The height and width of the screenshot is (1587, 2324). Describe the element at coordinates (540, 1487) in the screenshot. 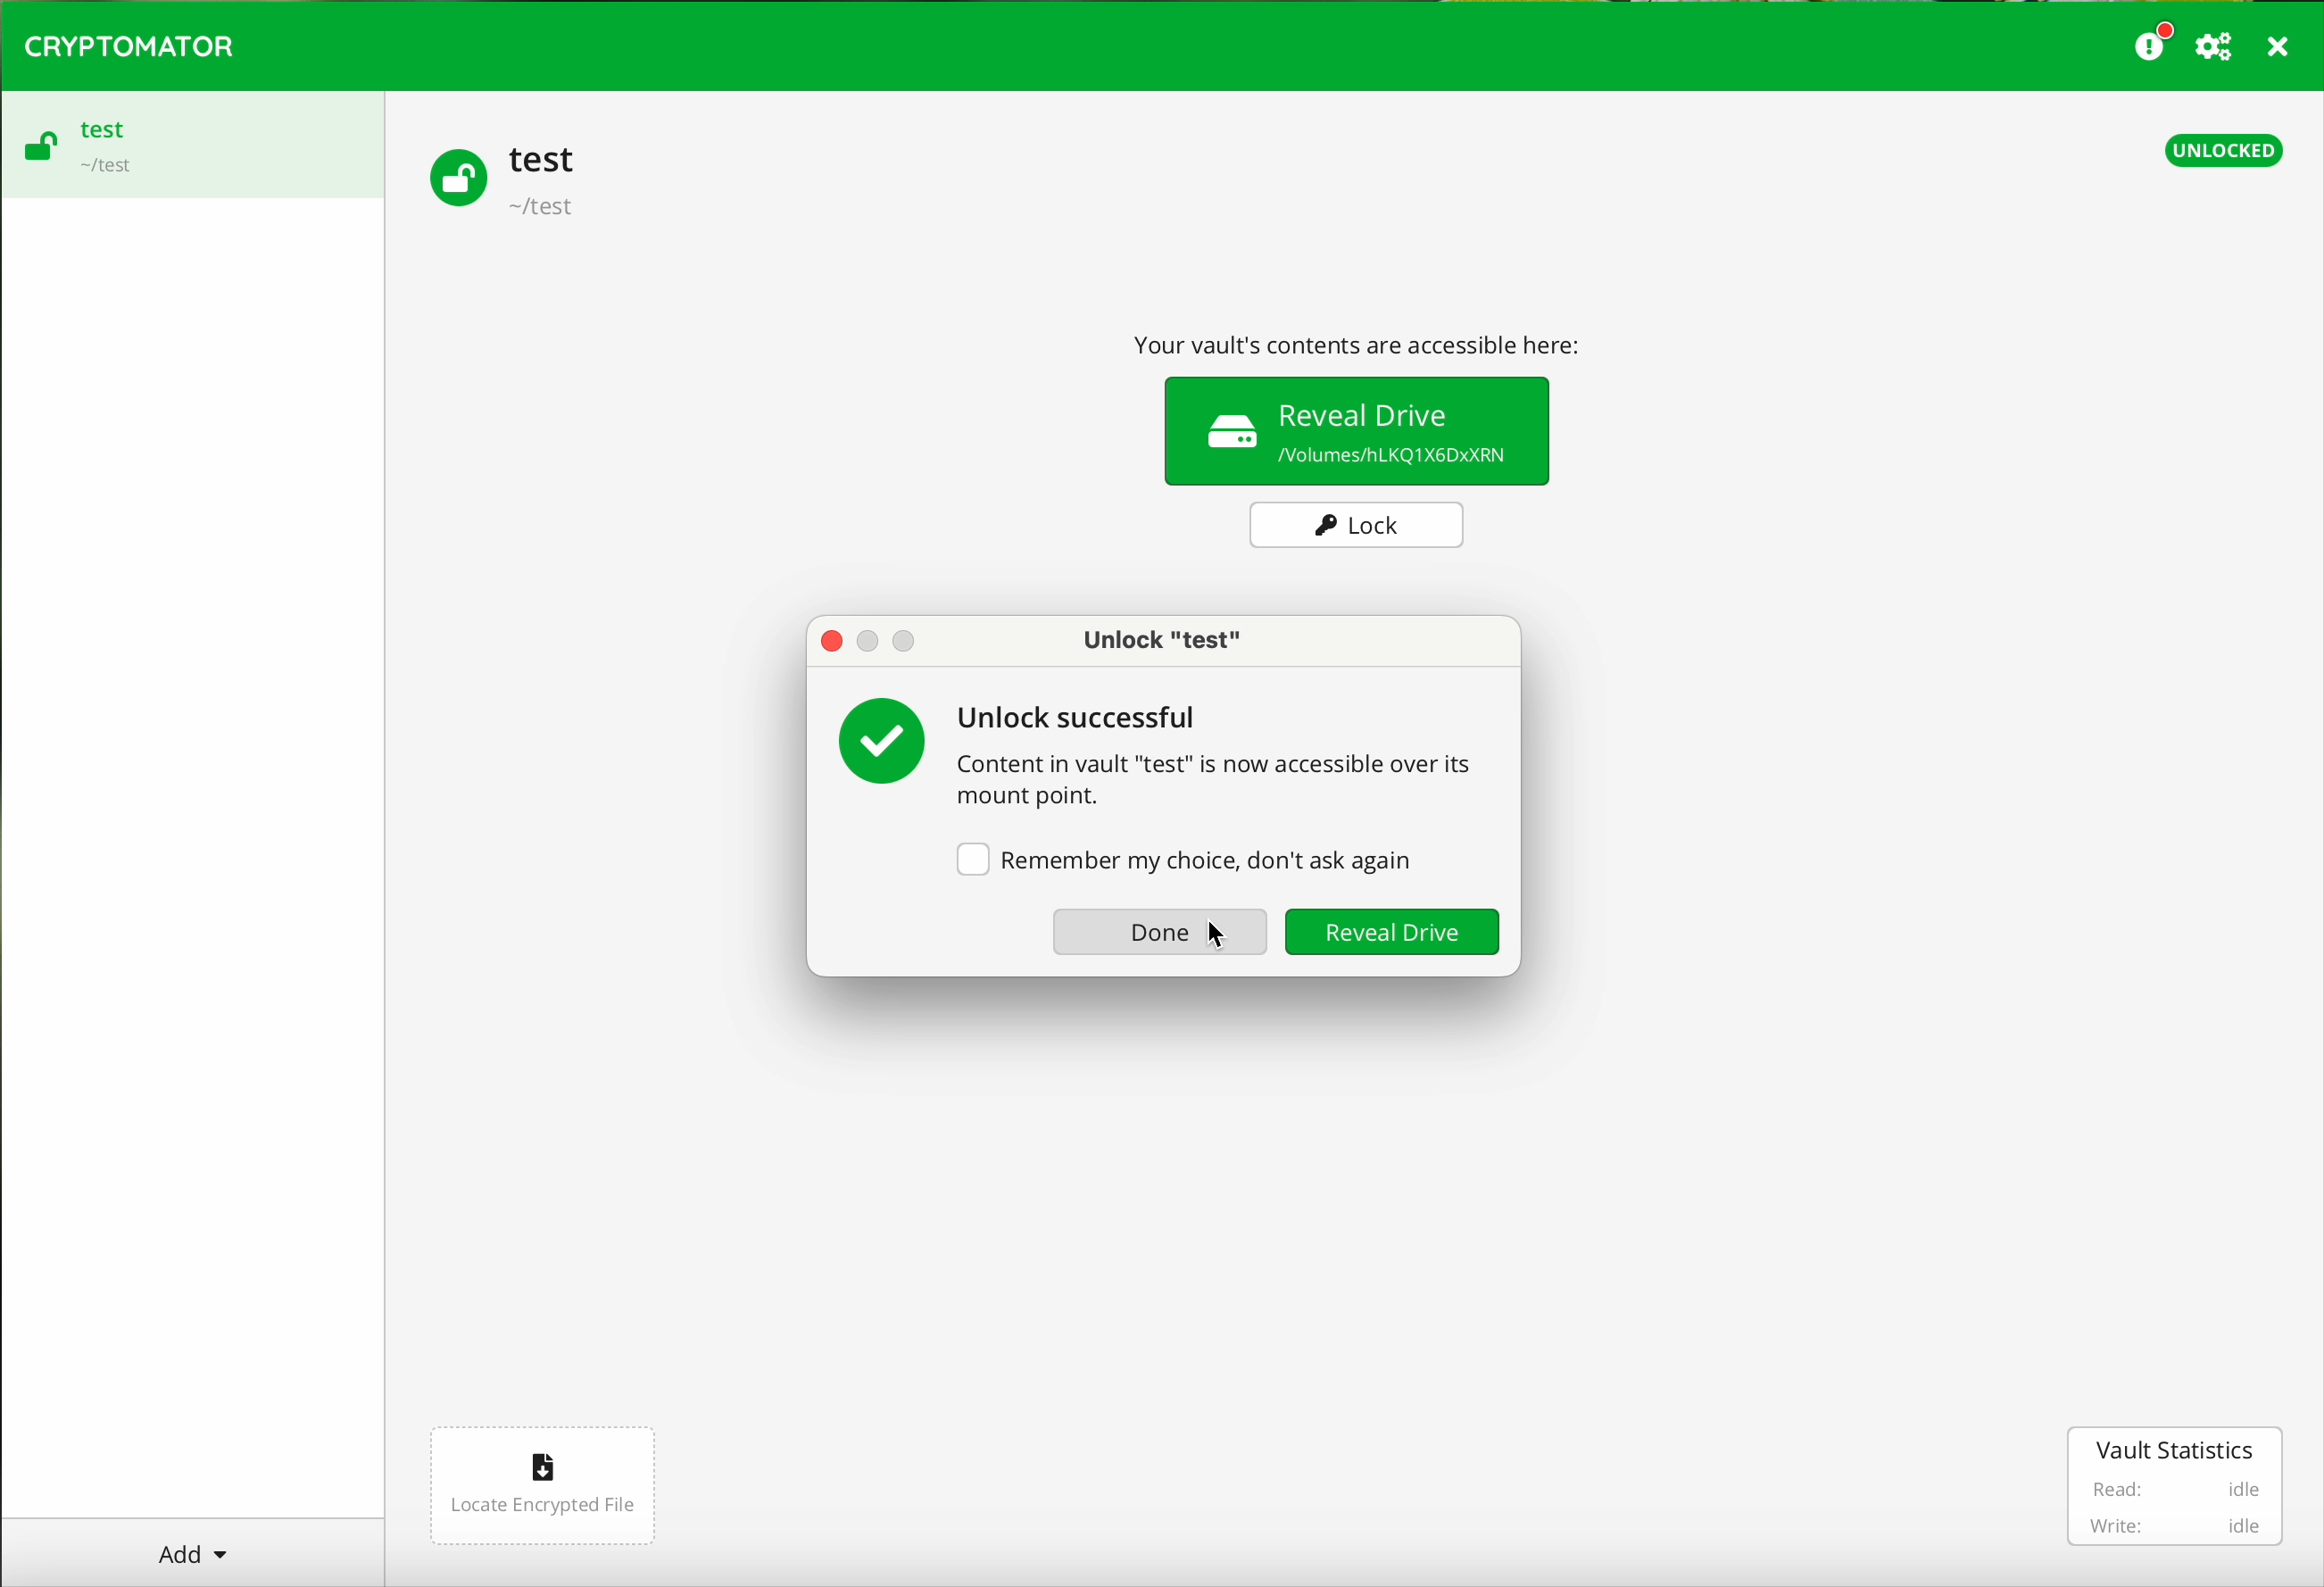

I see `locate encrypted file button` at that location.